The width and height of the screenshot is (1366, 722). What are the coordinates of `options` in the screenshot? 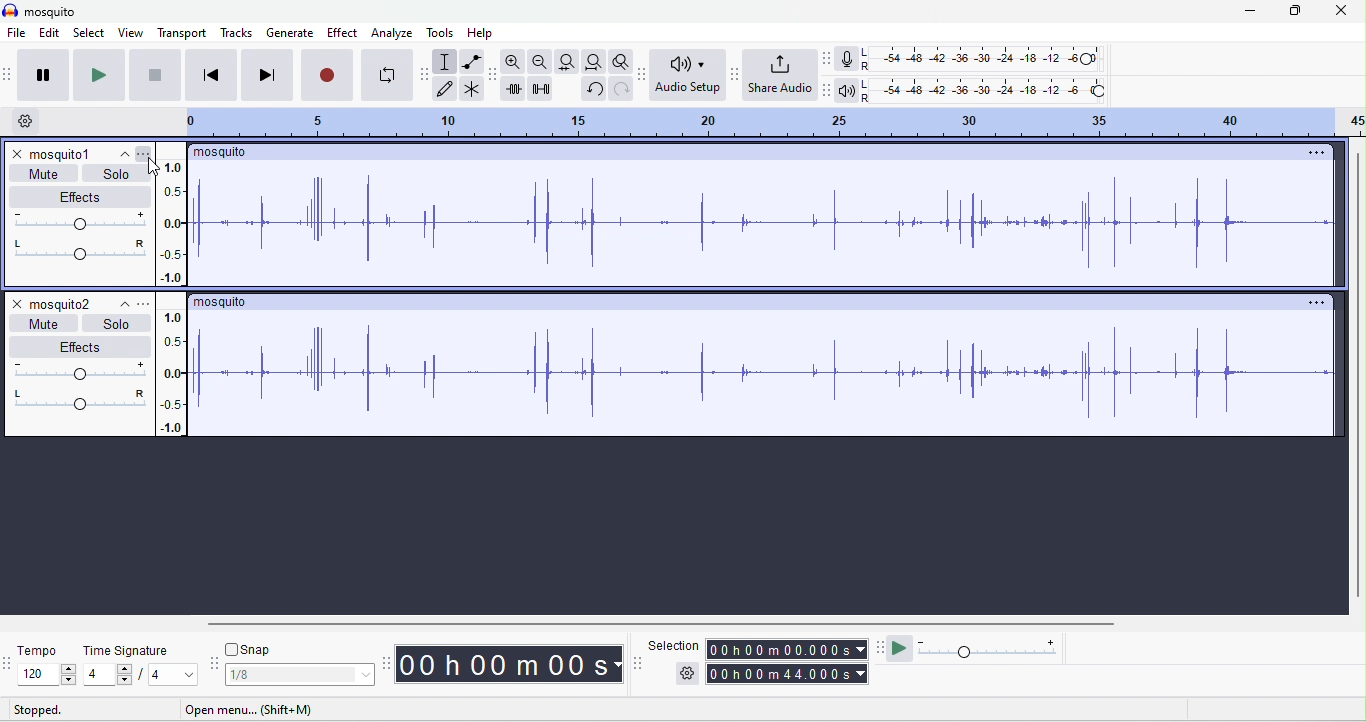 It's located at (688, 671).